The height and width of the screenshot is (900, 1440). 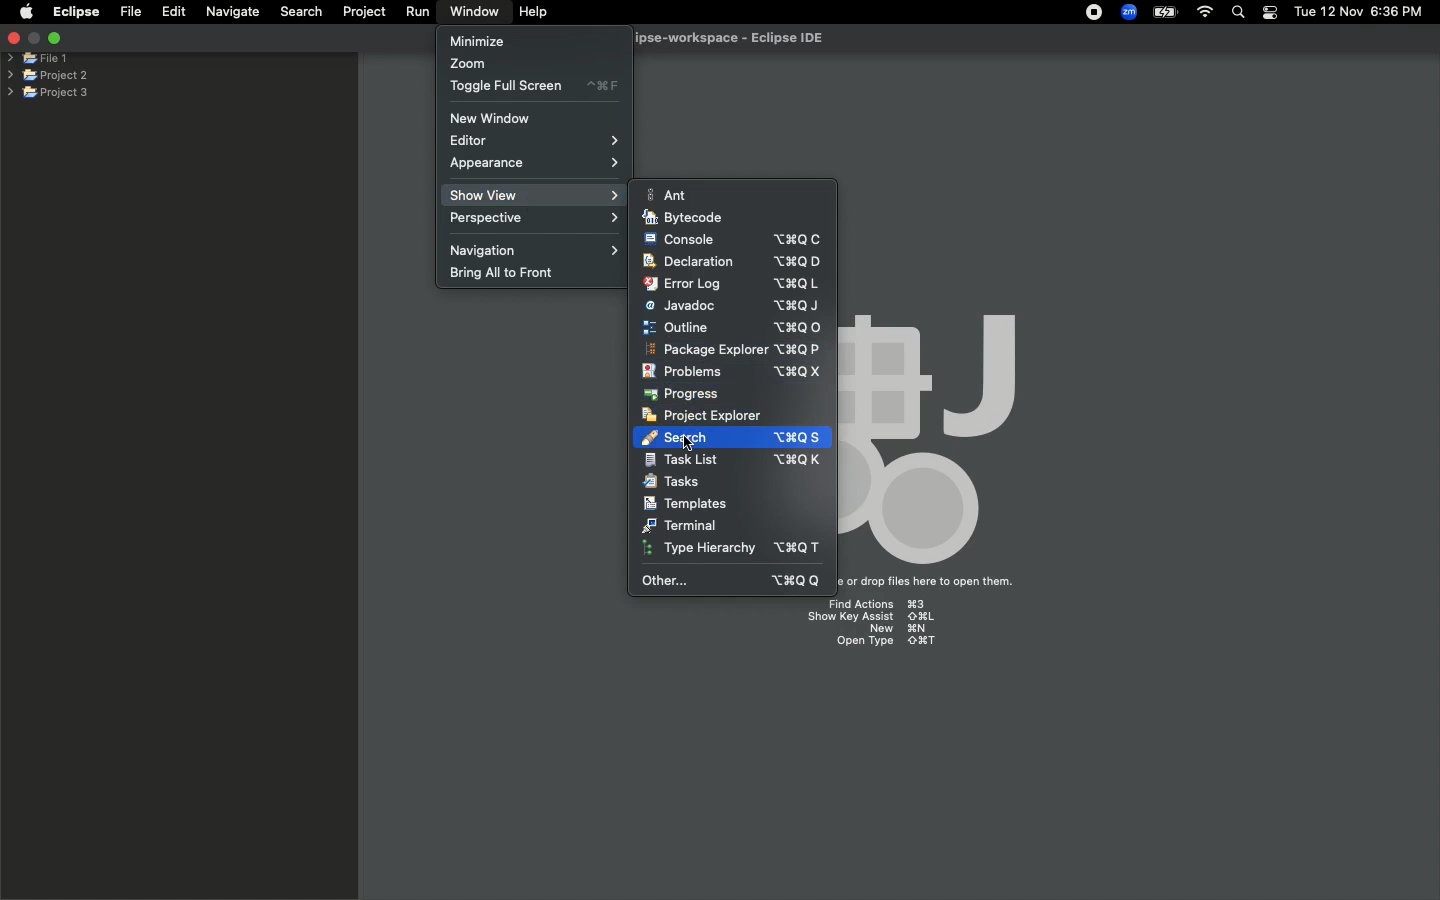 I want to click on Minimize, so click(x=54, y=37).